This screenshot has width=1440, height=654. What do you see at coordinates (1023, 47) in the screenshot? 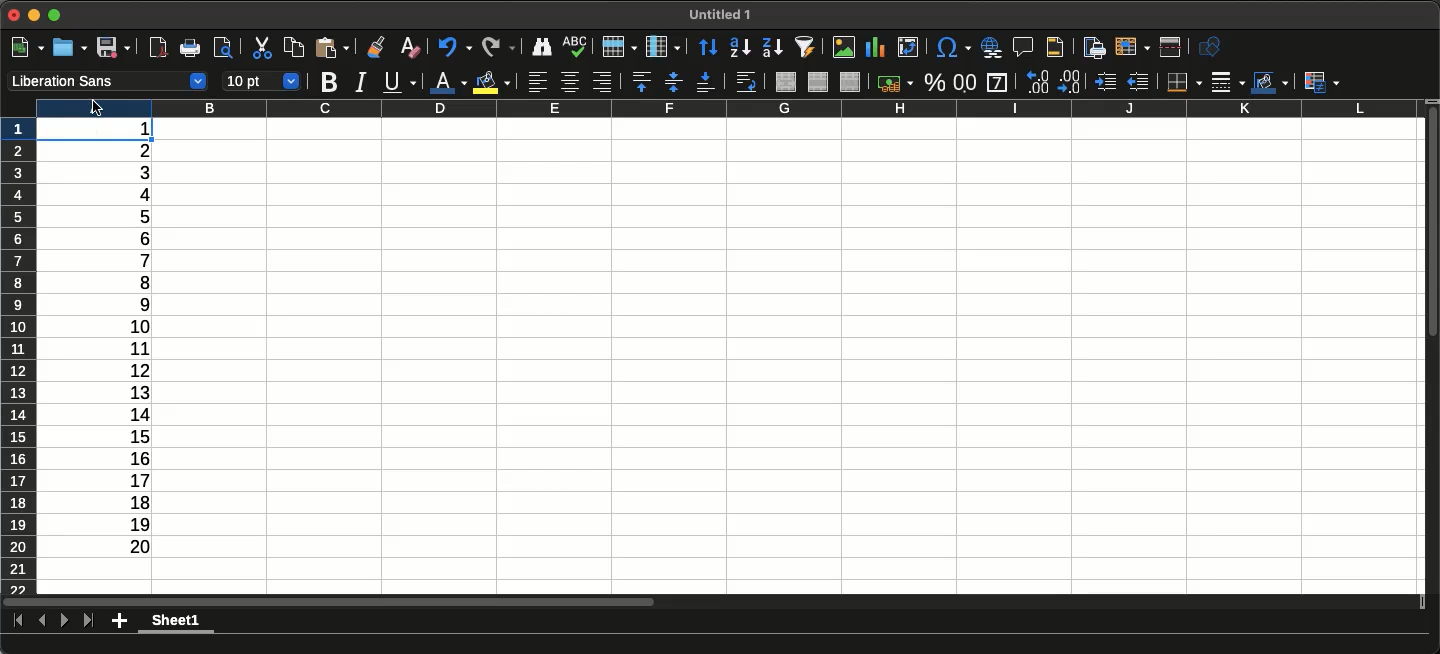
I see `Insert comment` at bounding box center [1023, 47].